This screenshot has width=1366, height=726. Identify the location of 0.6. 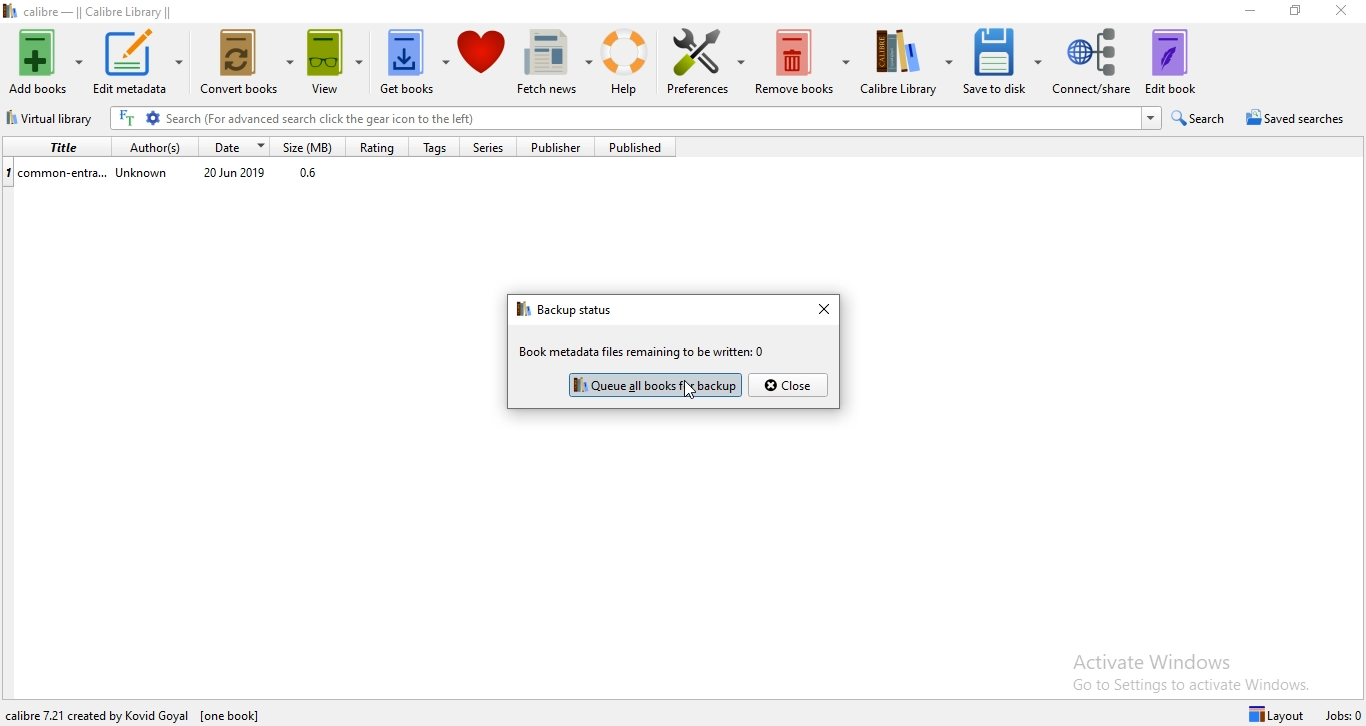
(313, 175).